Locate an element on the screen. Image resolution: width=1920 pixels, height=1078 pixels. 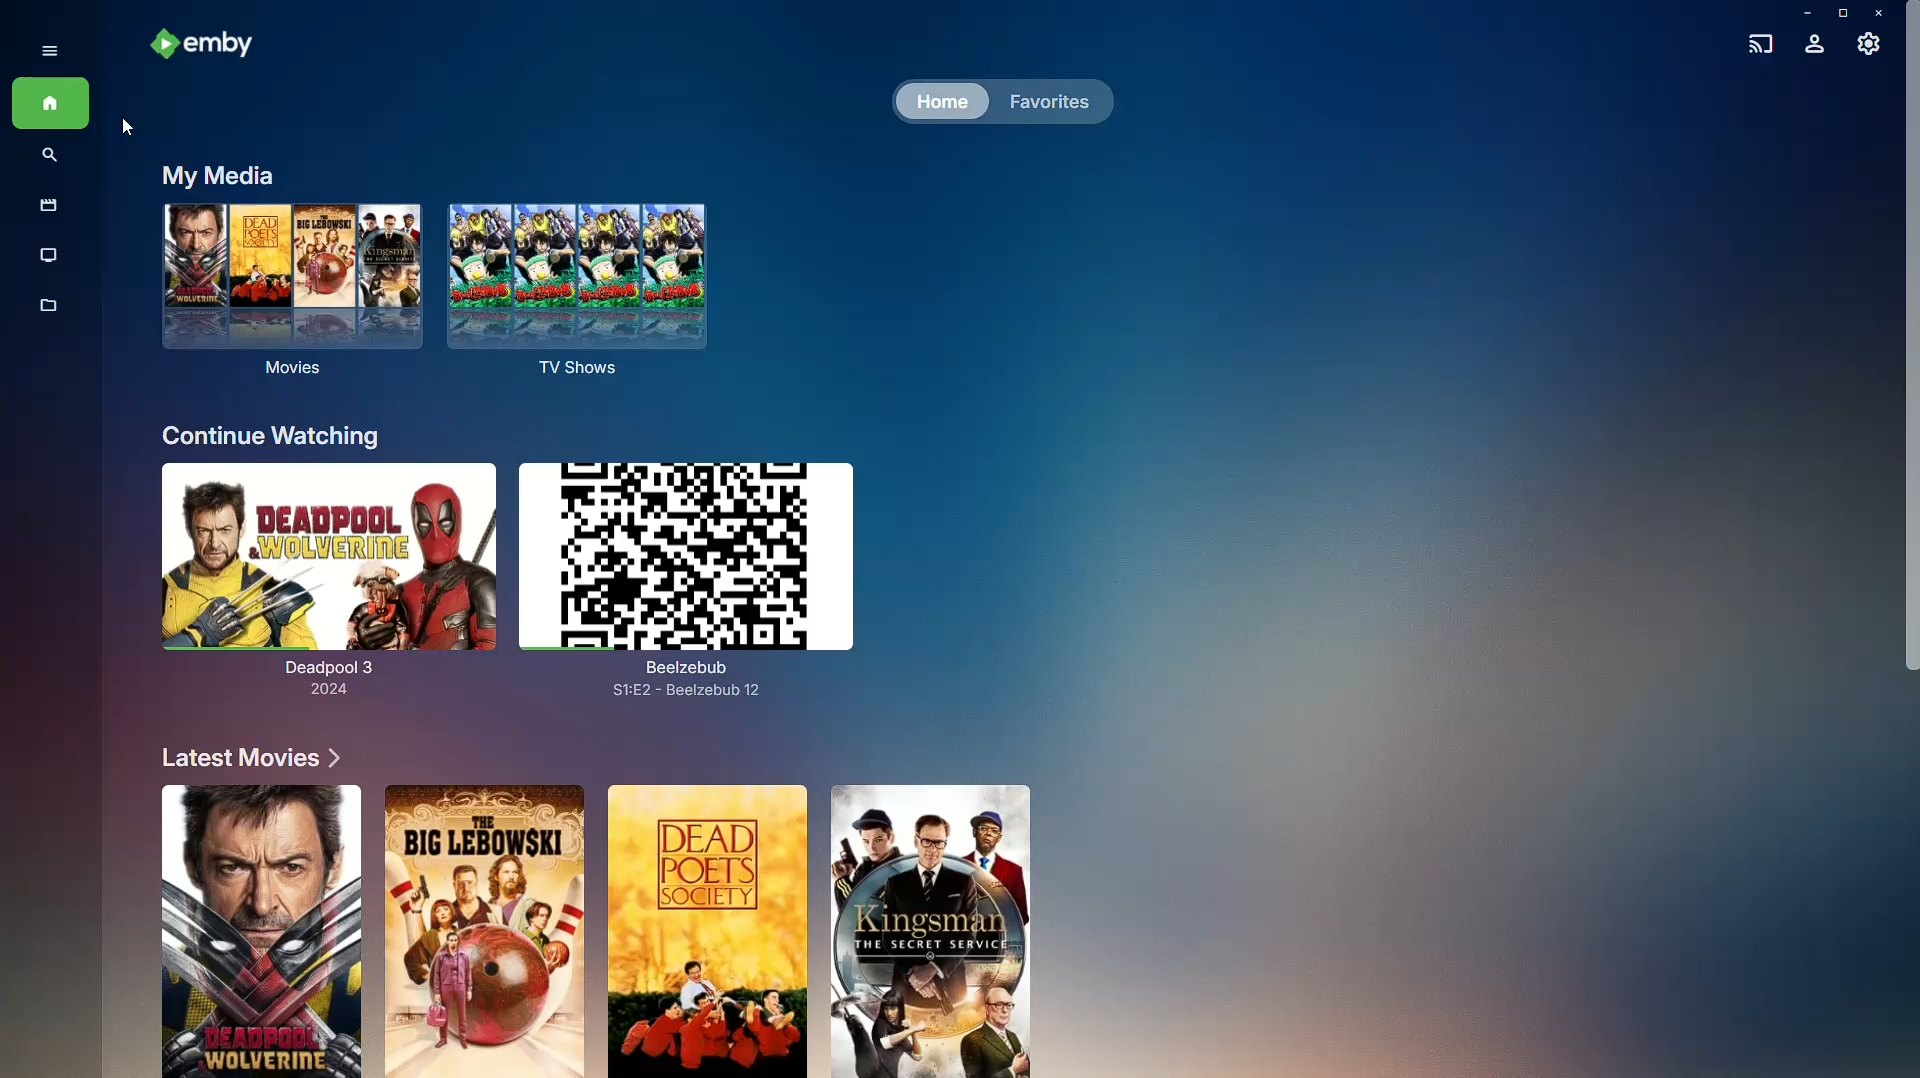
Continue Watching is located at coordinates (272, 435).